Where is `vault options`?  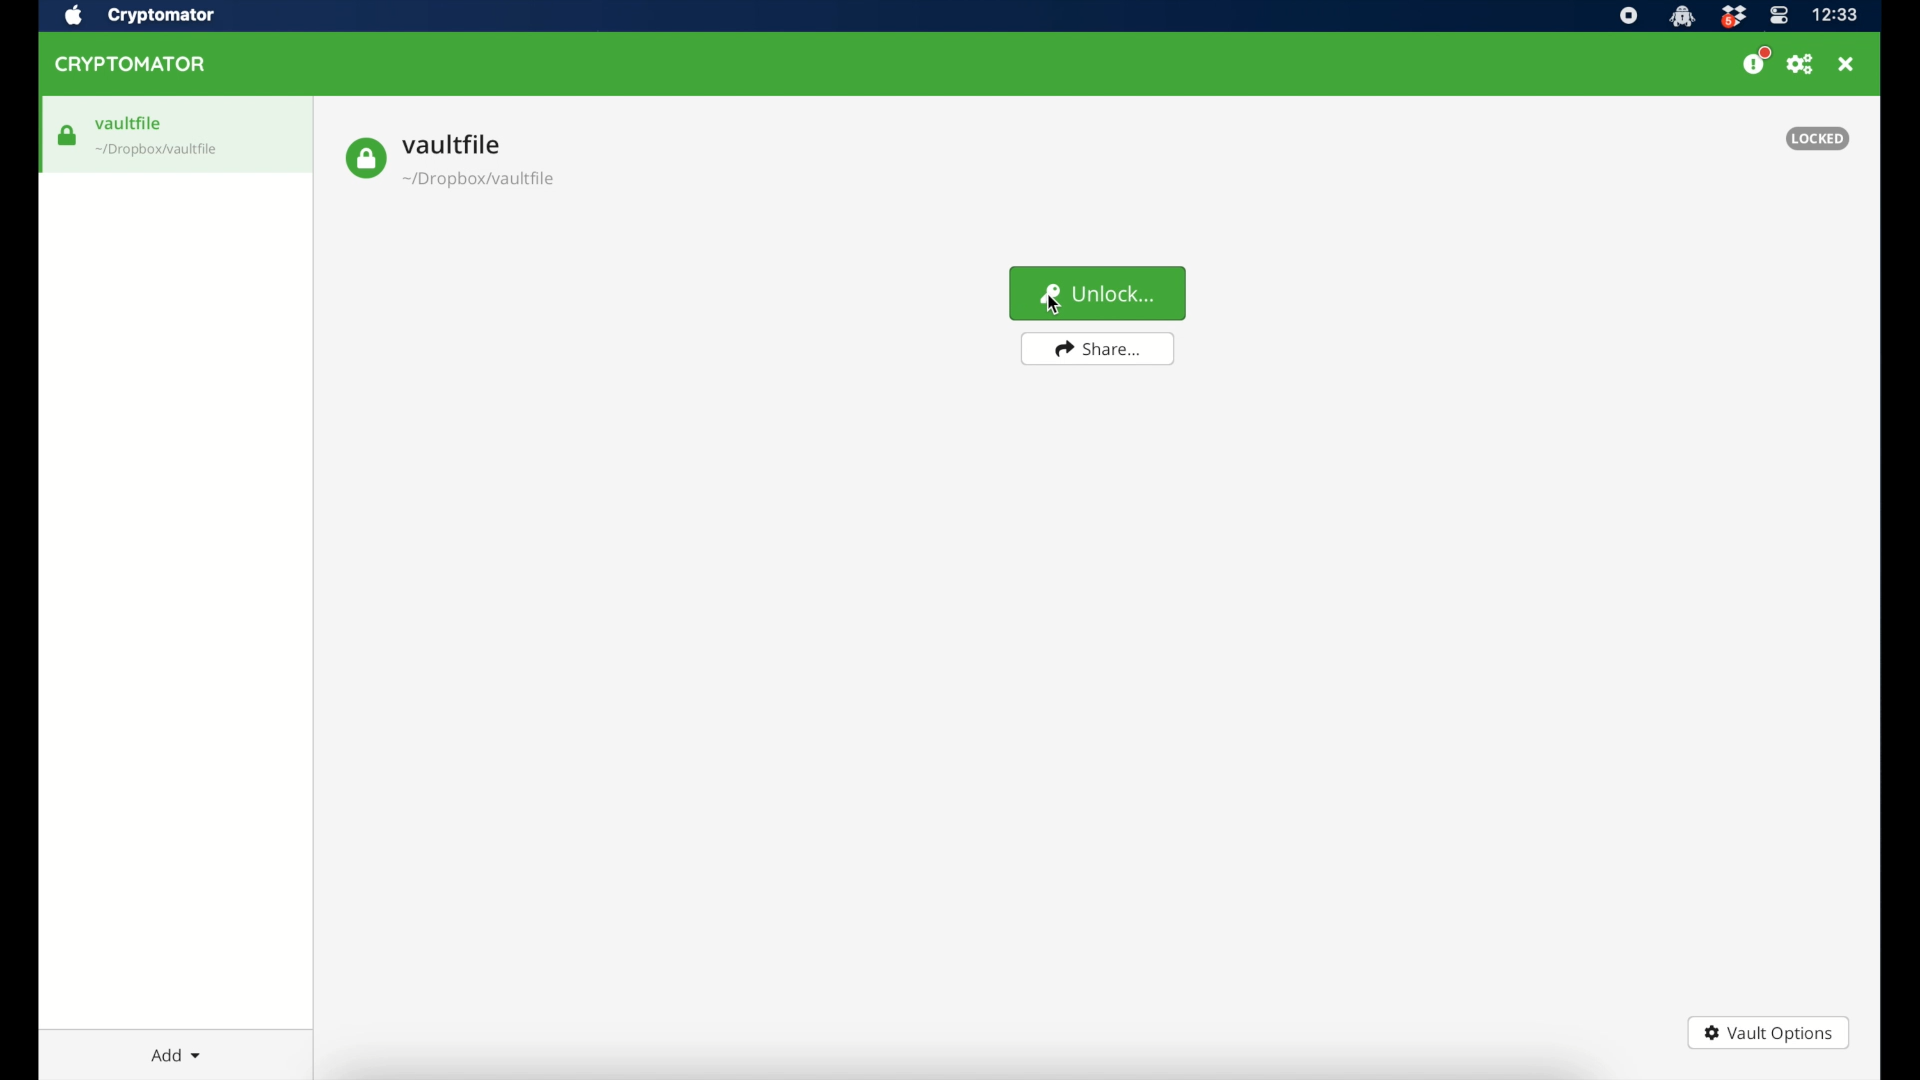
vault options is located at coordinates (1769, 1033).